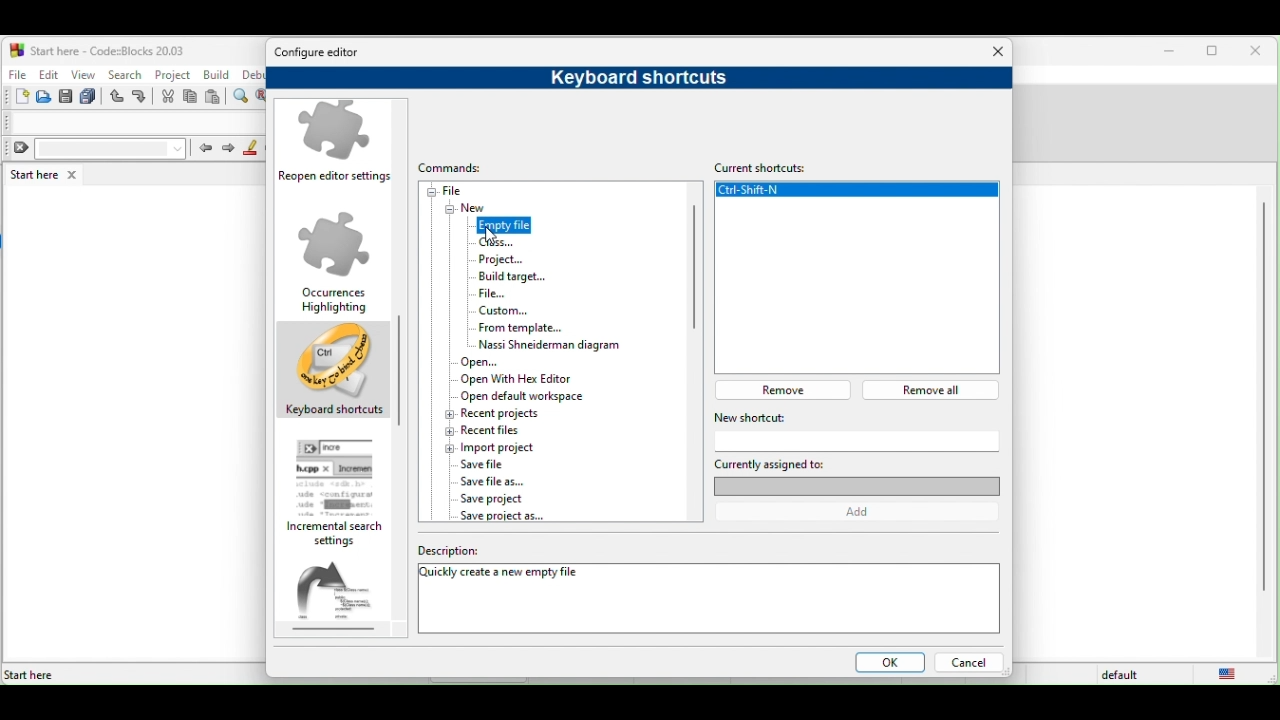  Describe the element at coordinates (501, 224) in the screenshot. I see `empty file` at that location.